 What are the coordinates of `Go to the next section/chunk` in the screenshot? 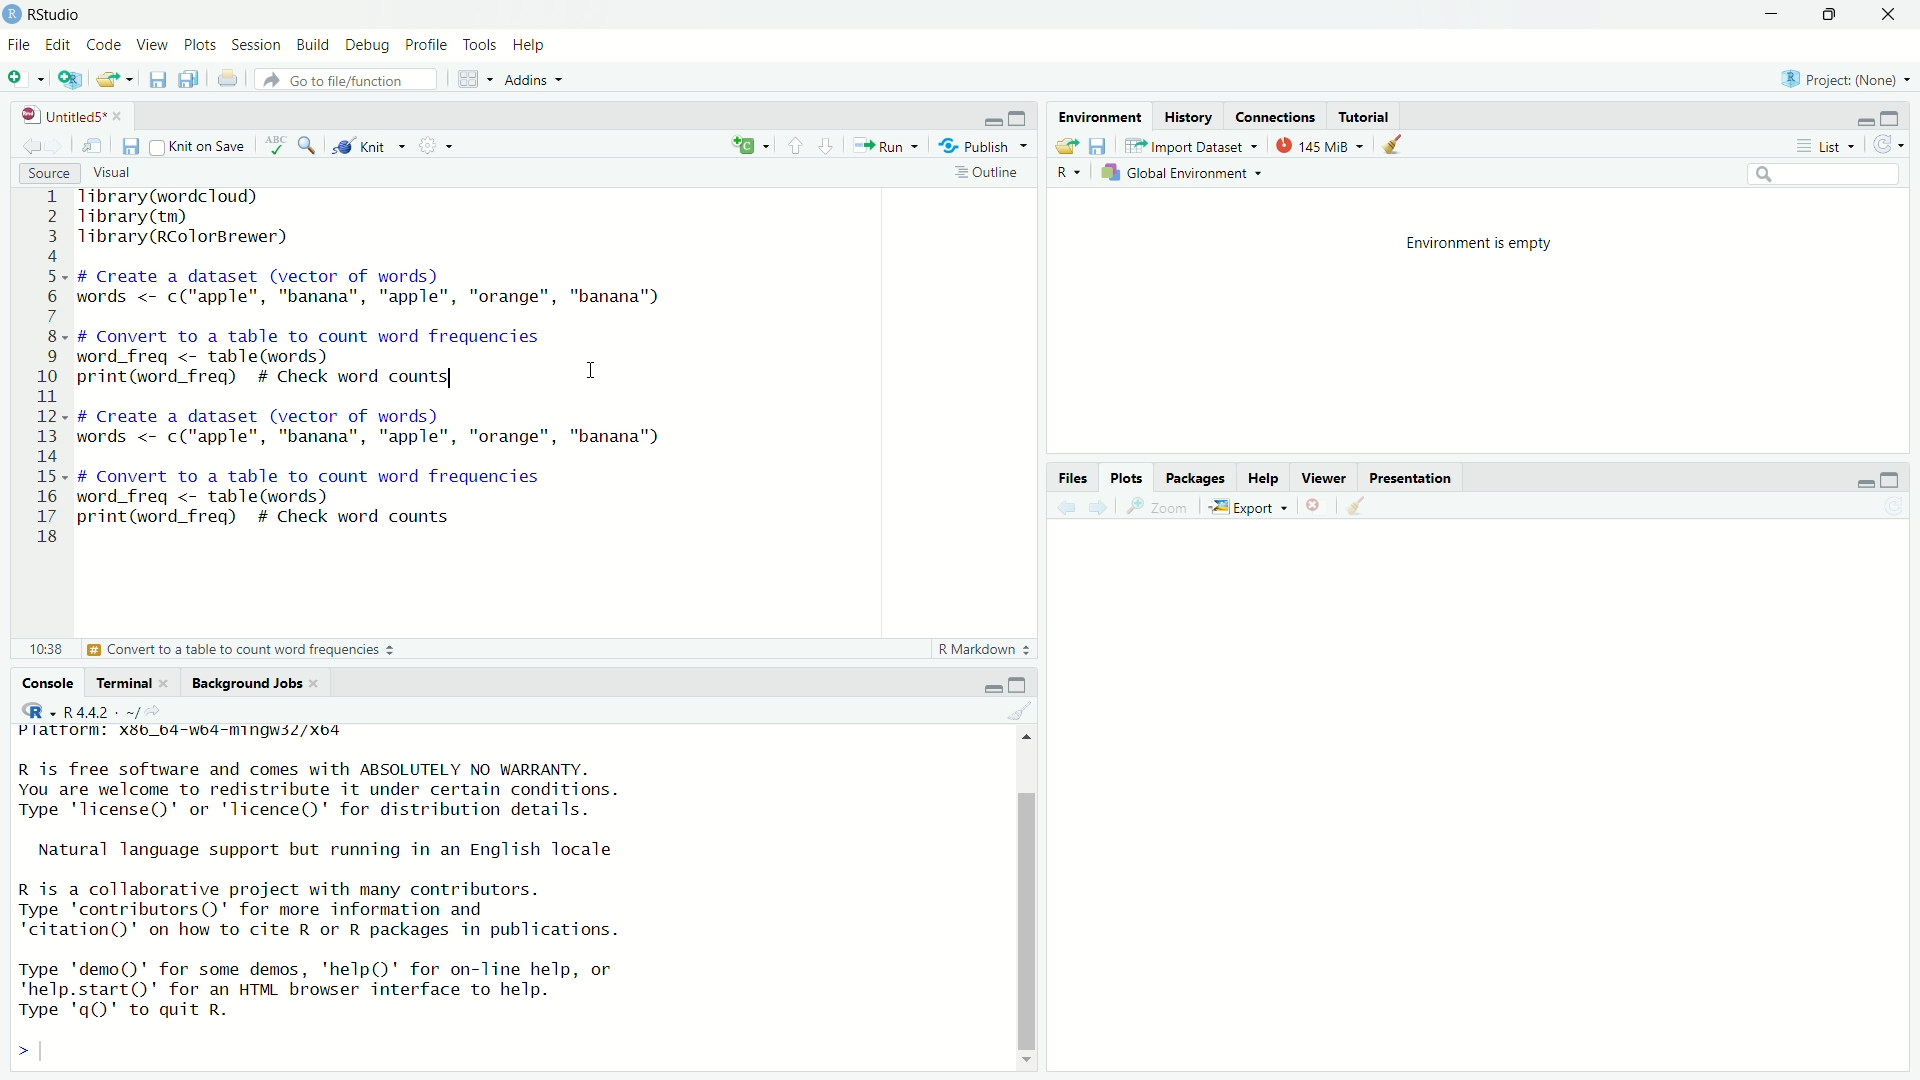 It's located at (829, 146).